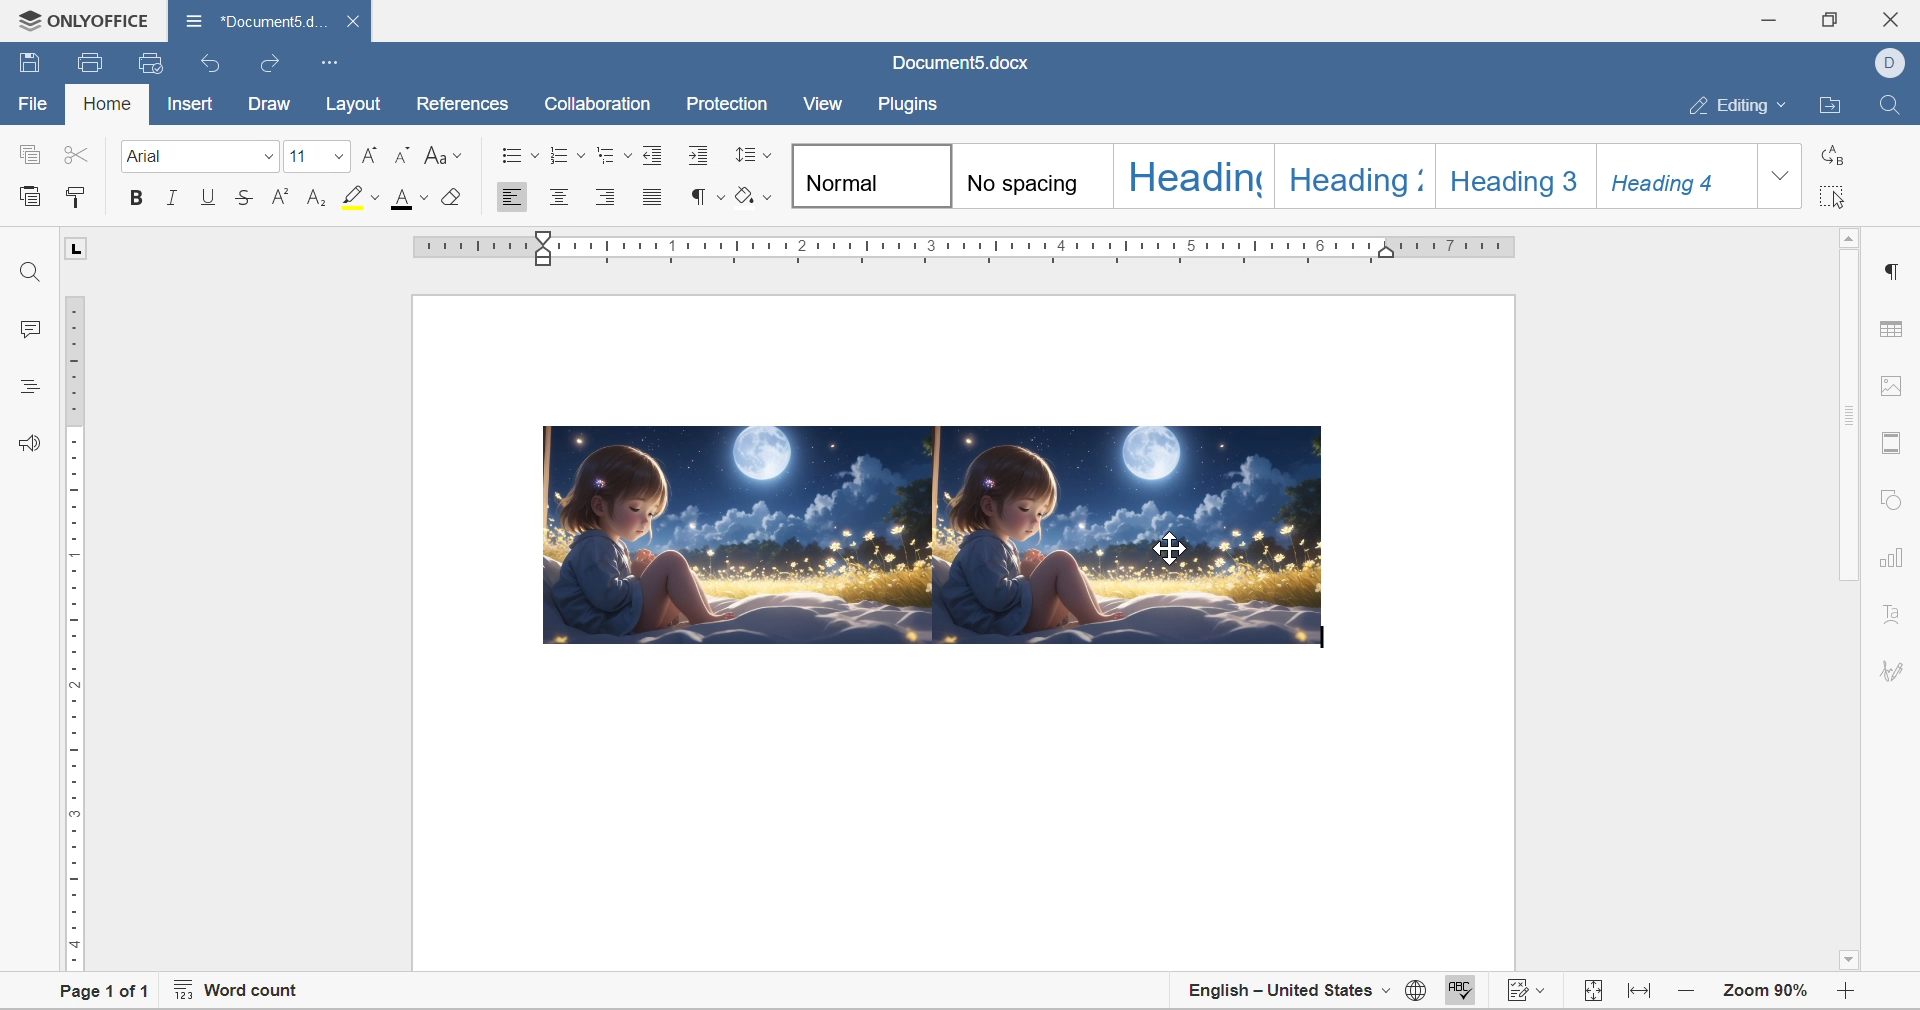 The height and width of the screenshot is (1010, 1920). Describe the element at coordinates (1848, 963) in the screenshot. I see `scroll down` at that location.